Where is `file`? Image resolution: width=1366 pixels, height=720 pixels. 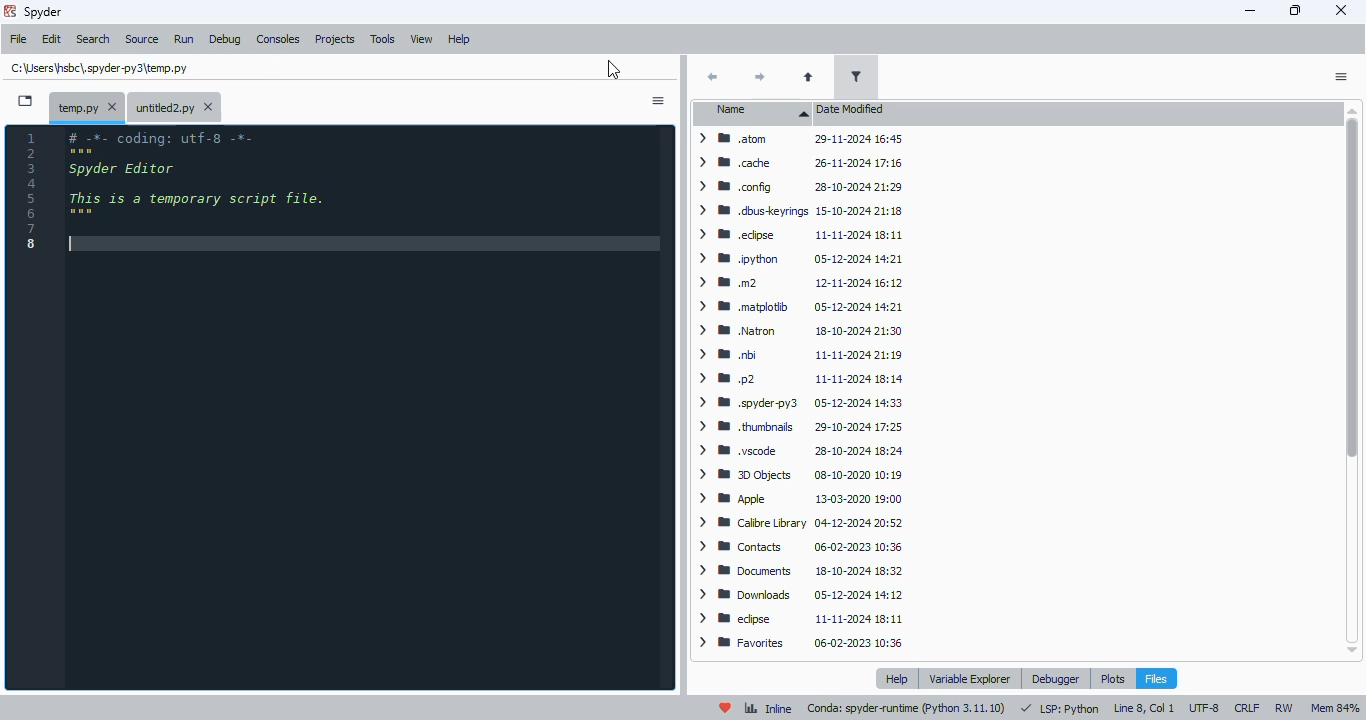
file is located at coordinates (17, 39).